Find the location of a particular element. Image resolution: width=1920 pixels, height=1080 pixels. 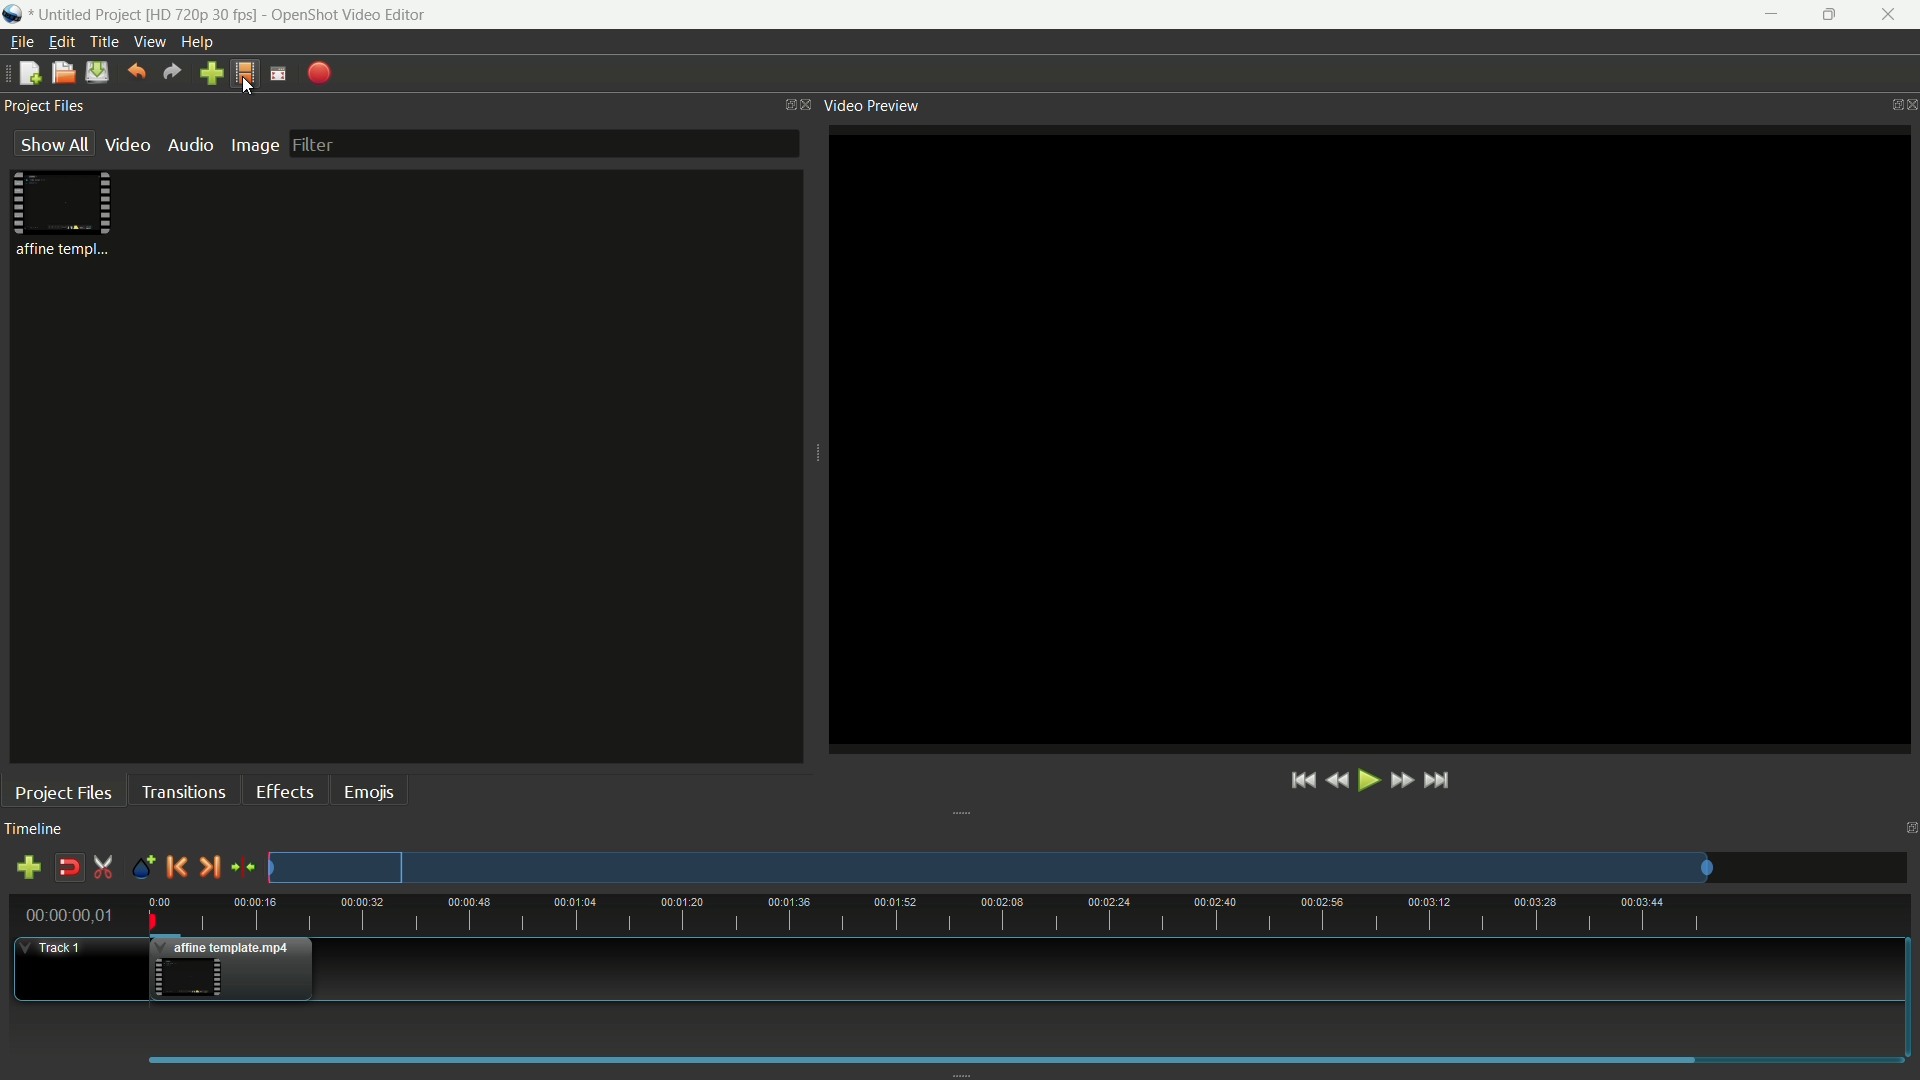

next marker is located at coordinates (210, 866).